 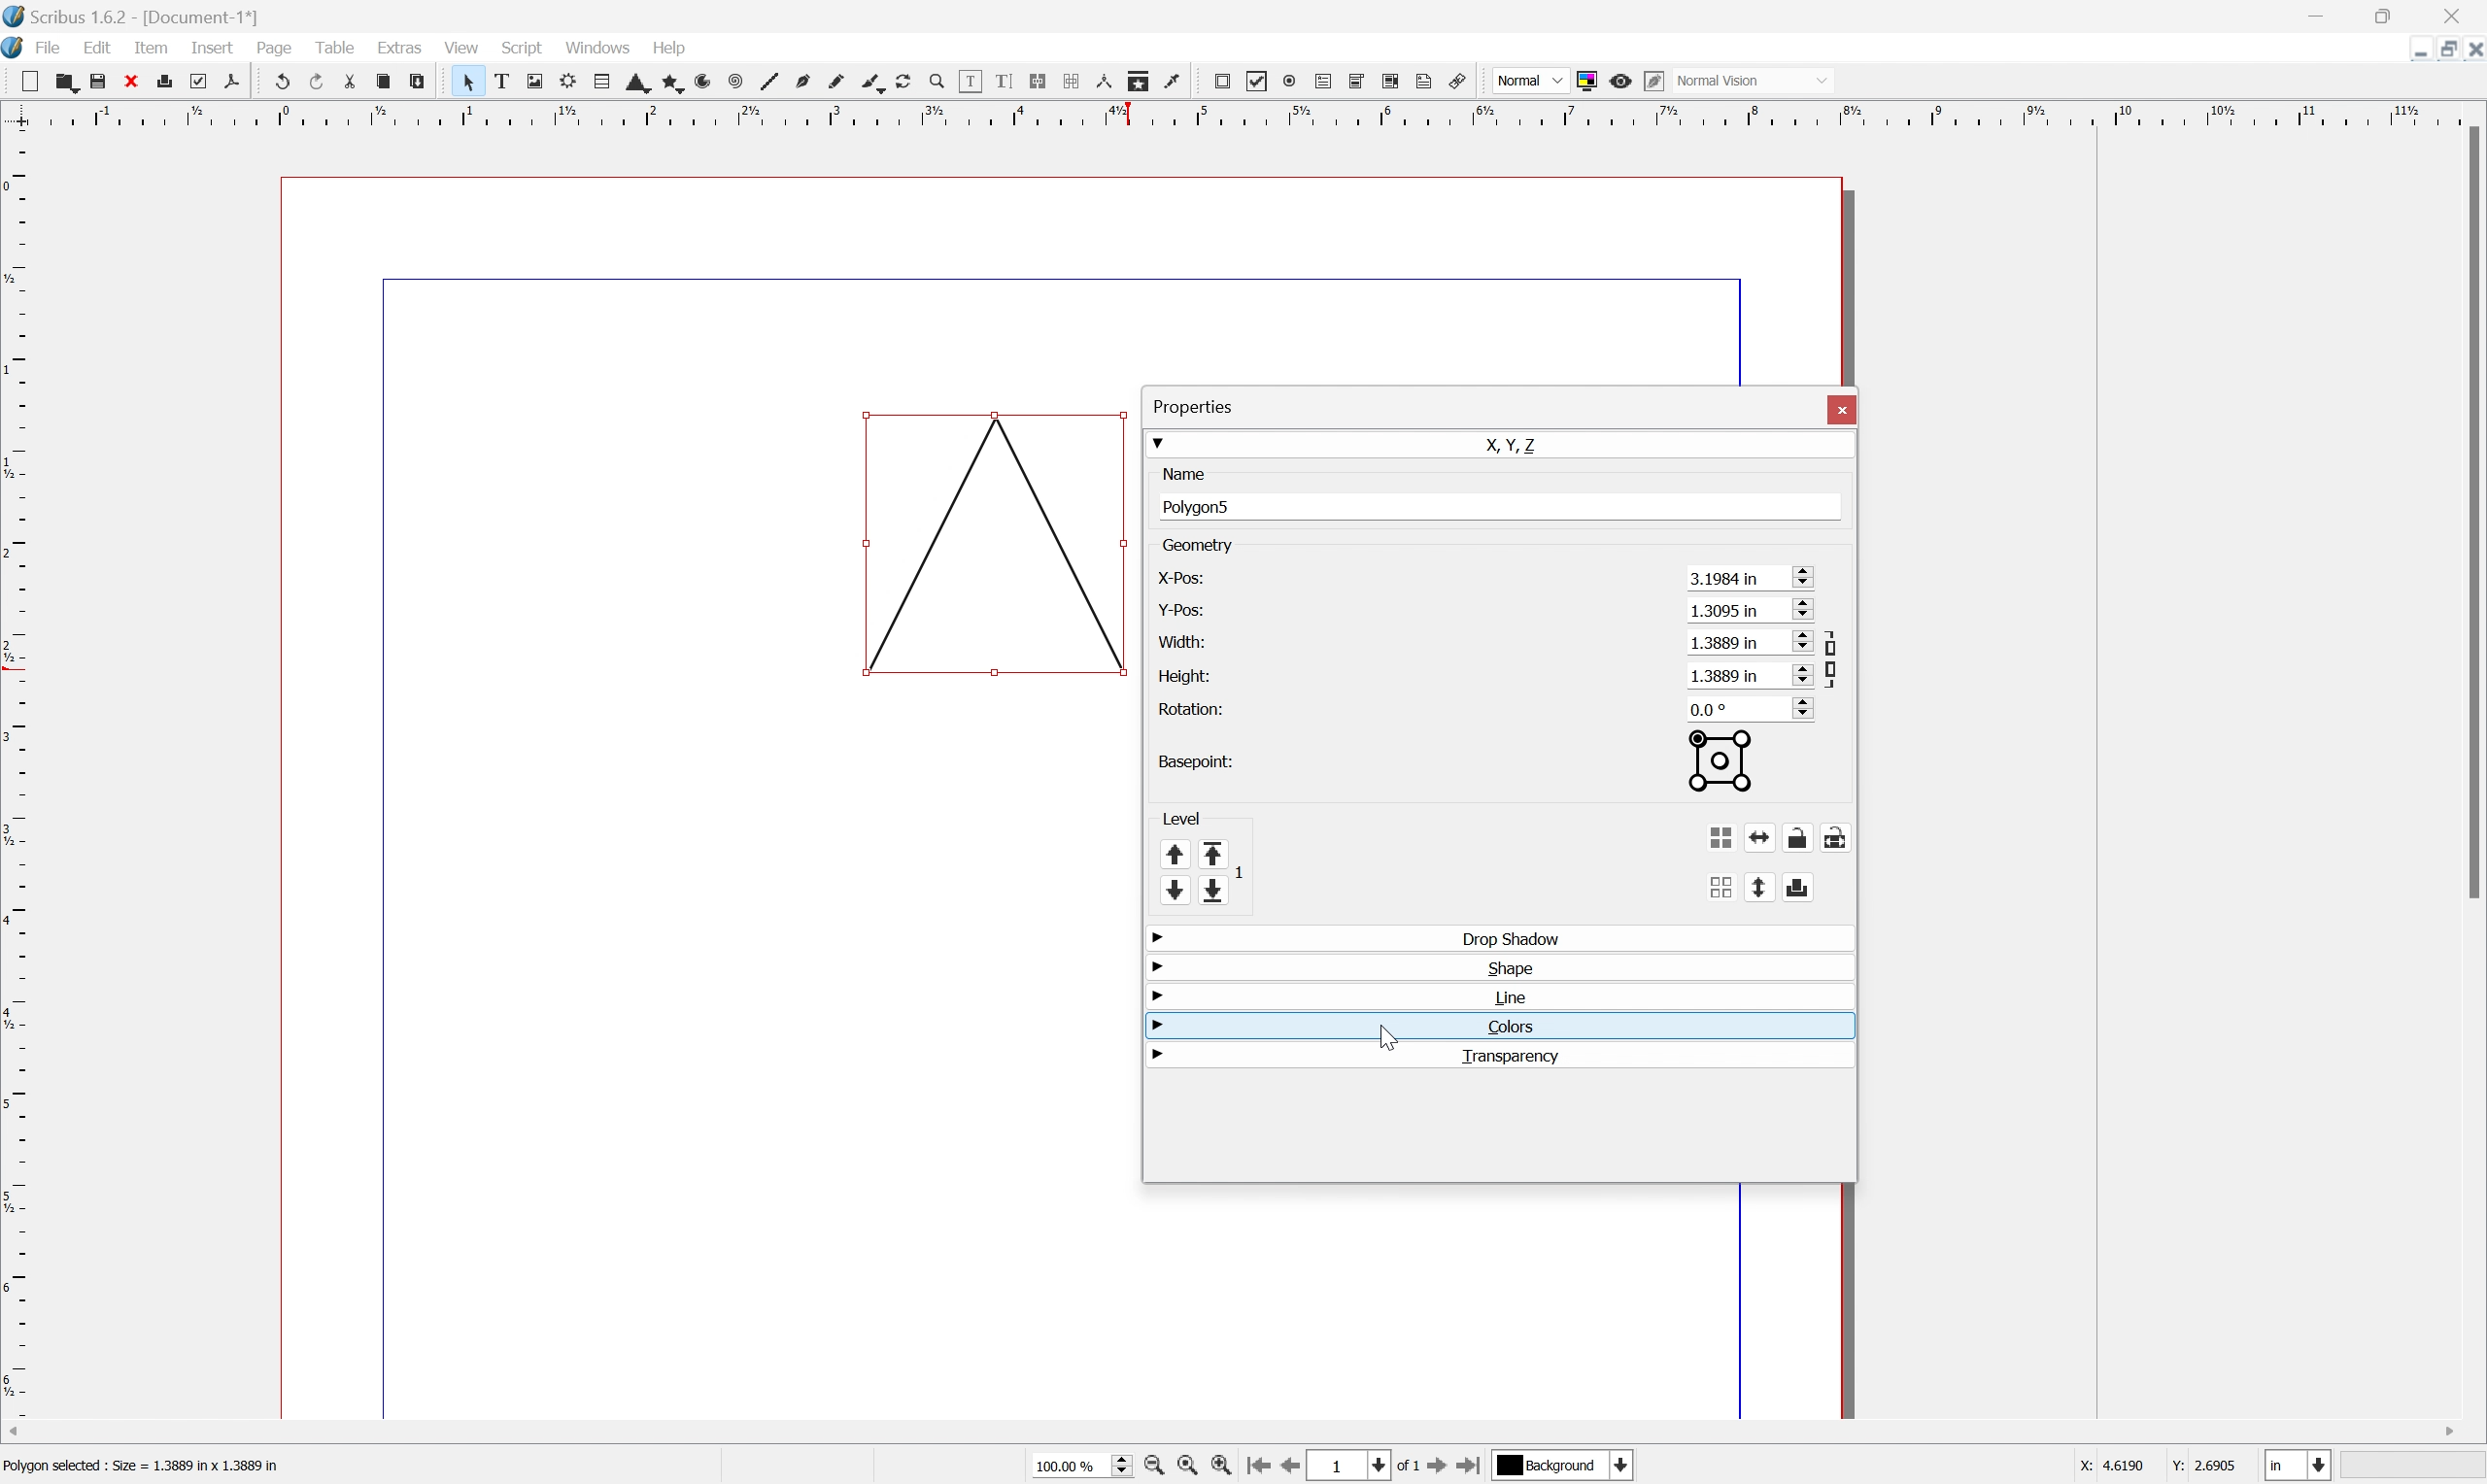 I want to click on Script, so click(x=524, y=47).